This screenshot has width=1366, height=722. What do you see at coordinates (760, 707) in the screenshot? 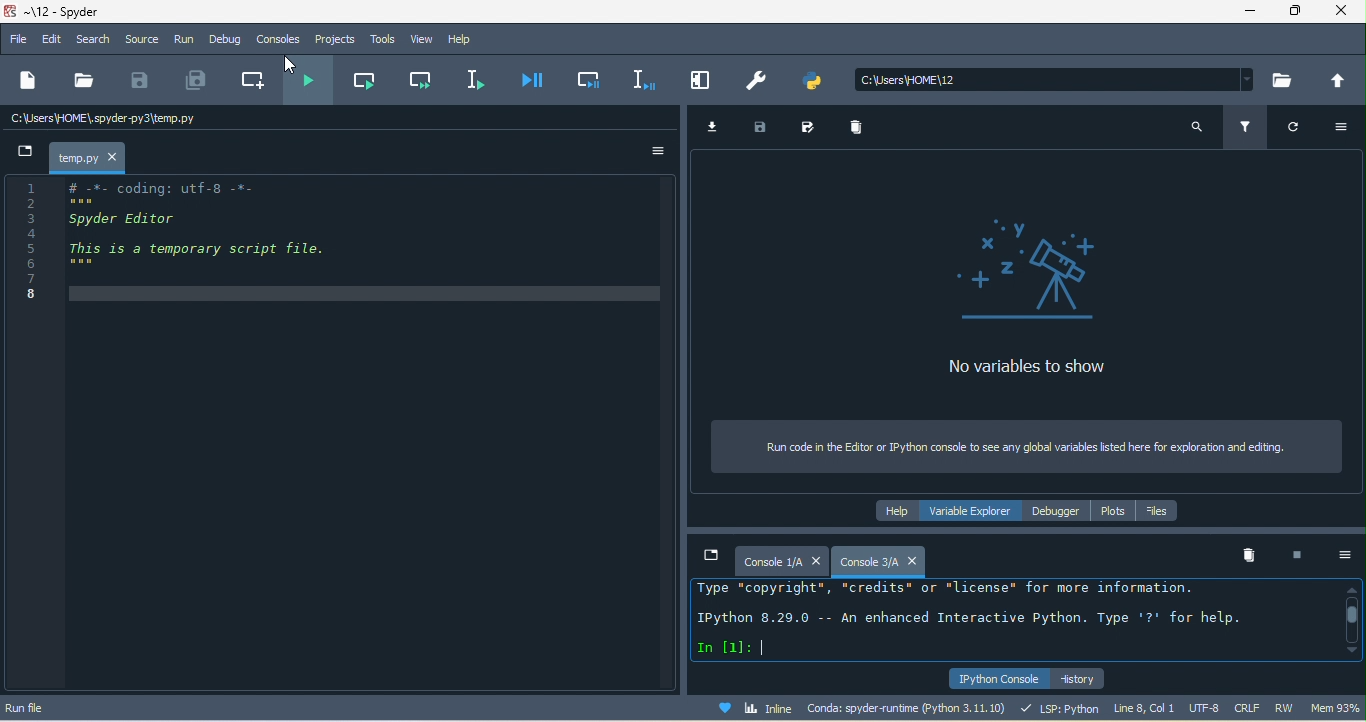
I see `inline` at bounding box center [760, 707].